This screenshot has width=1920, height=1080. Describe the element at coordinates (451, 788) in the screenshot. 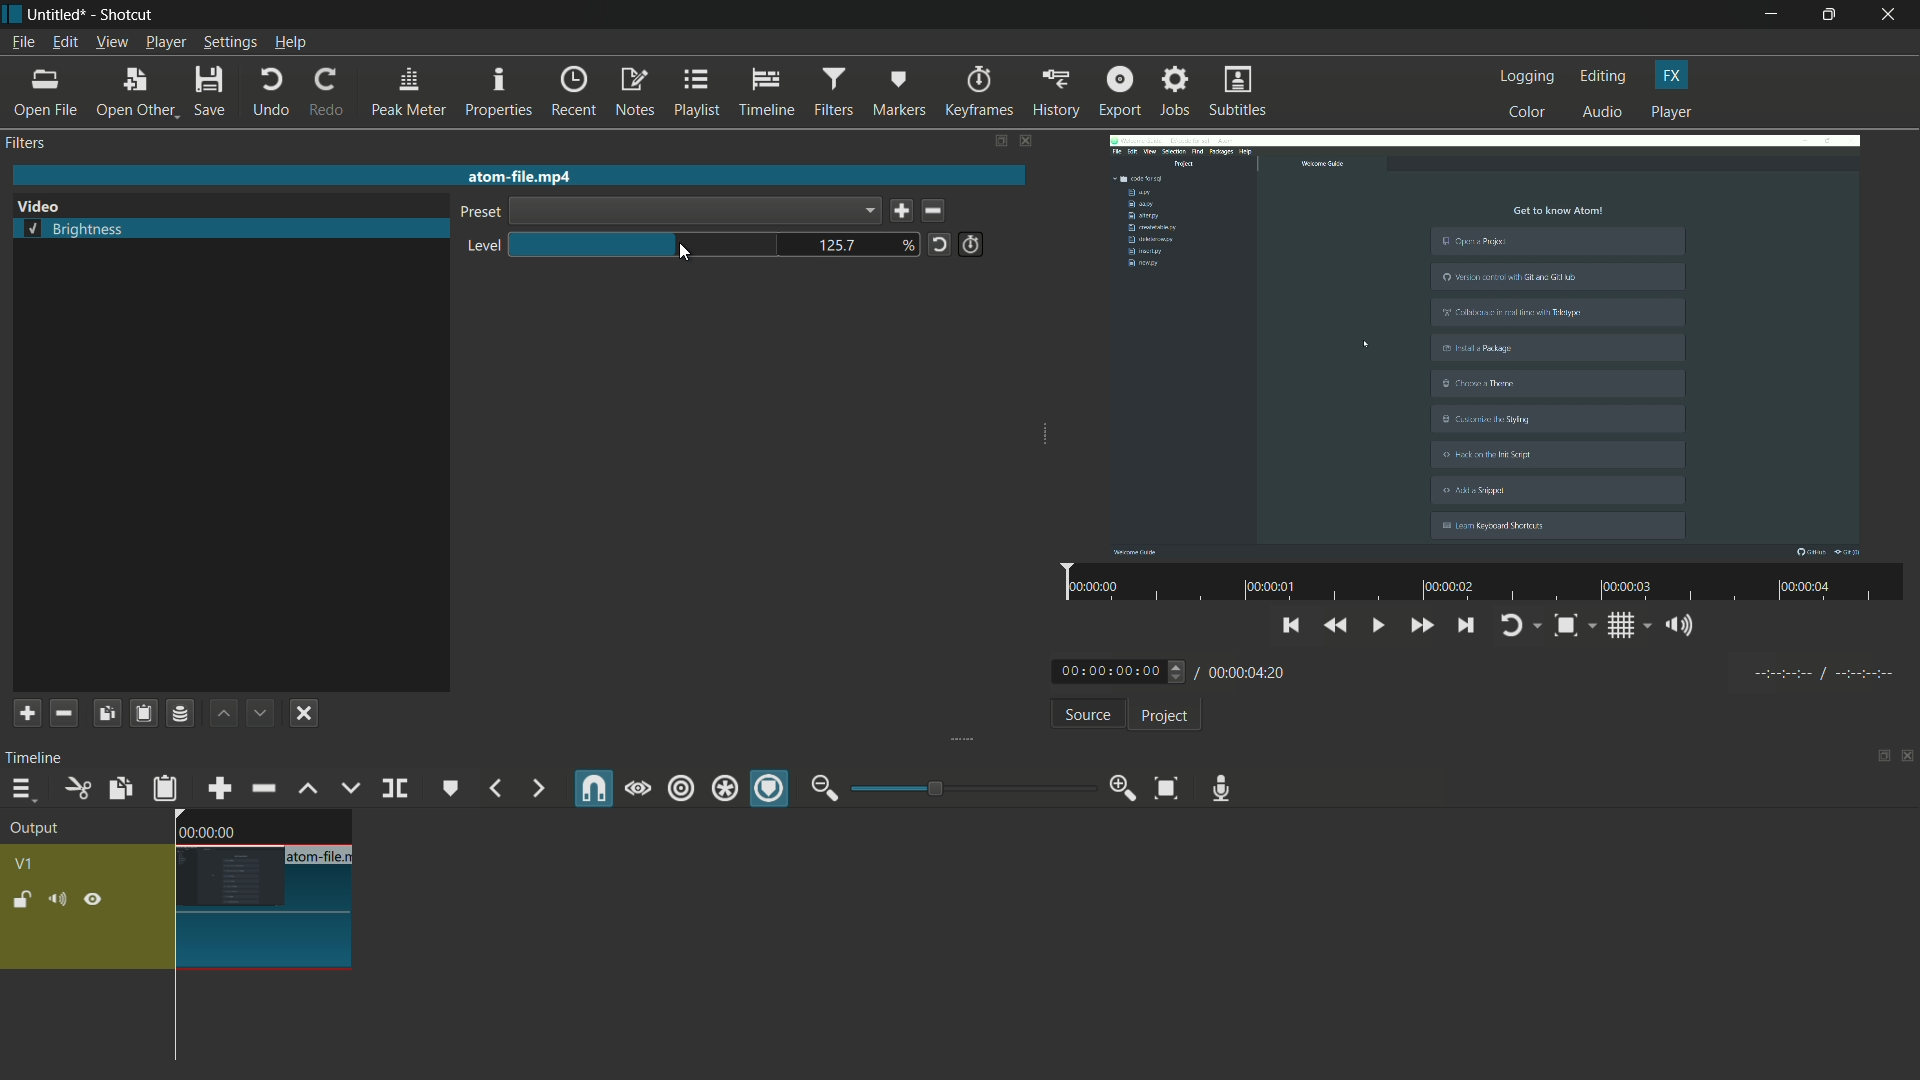

I see `create/edit marker` at that location.